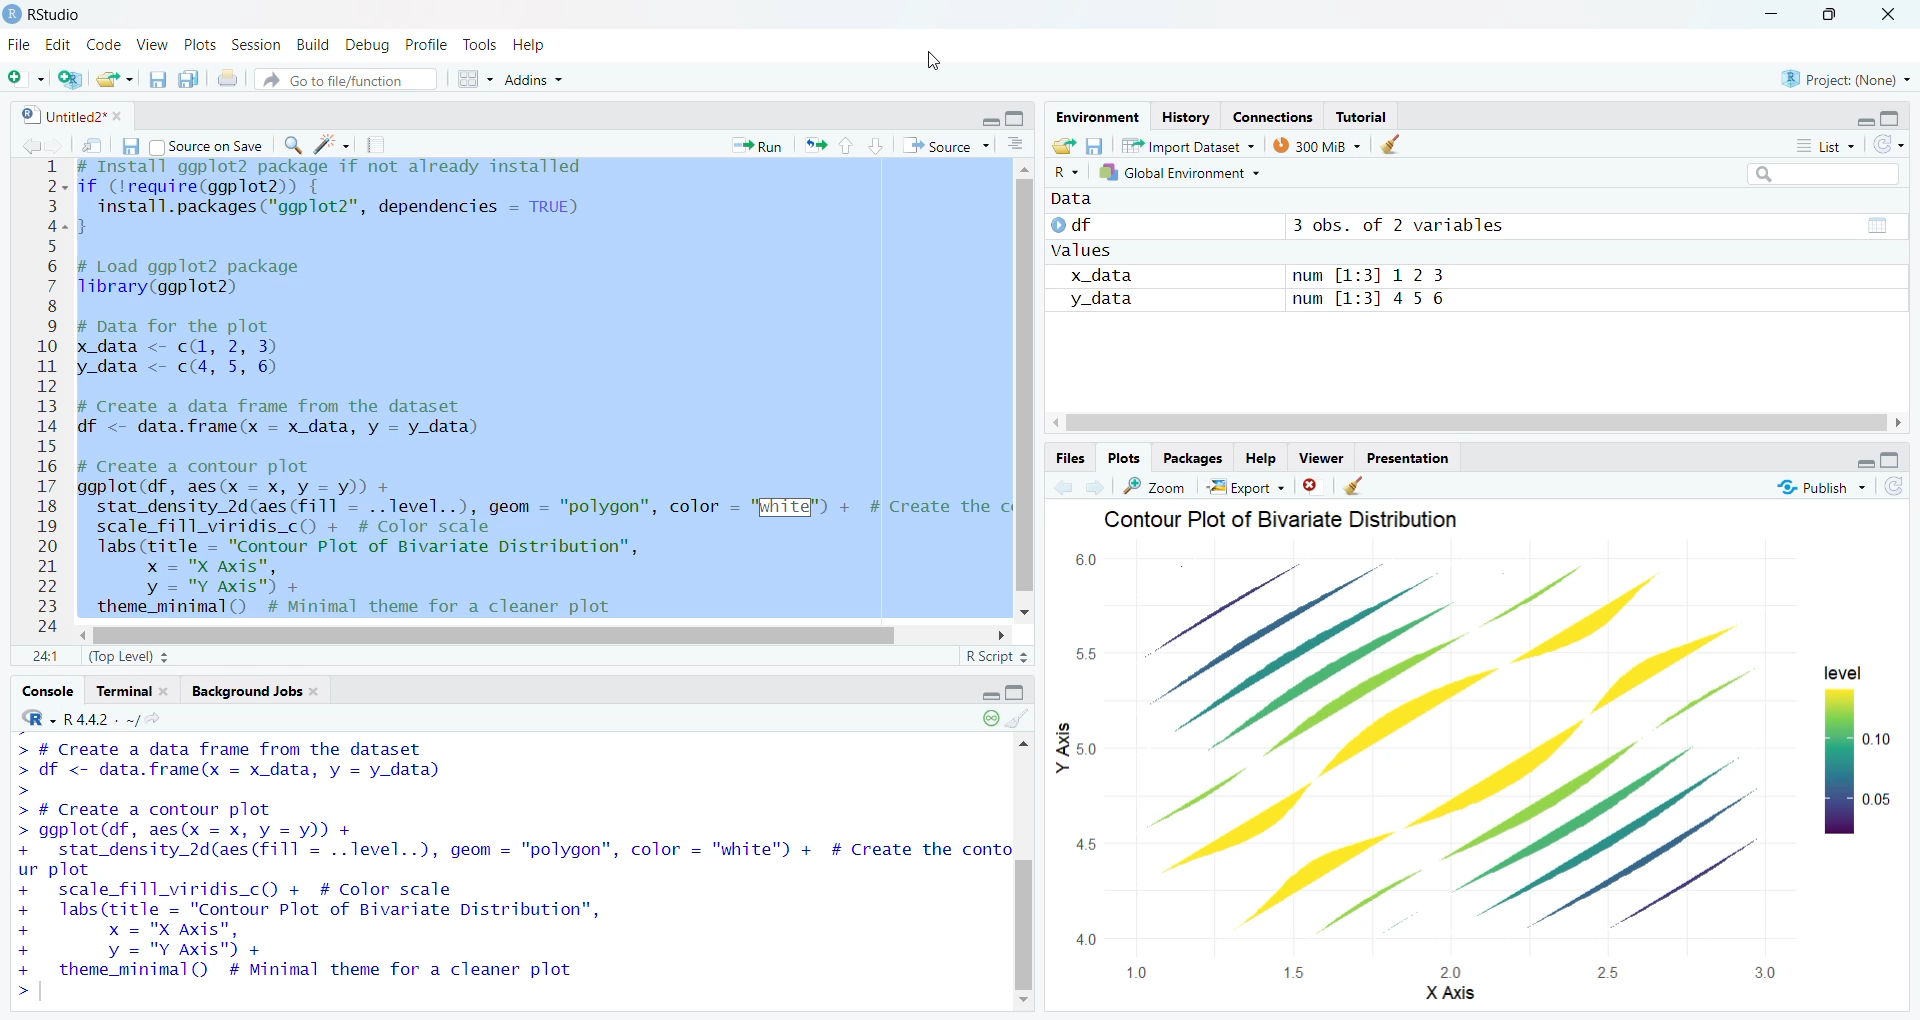  Describe the element at coordinates (1859, 118) in the screenshot. I see `hide r script` at that location.